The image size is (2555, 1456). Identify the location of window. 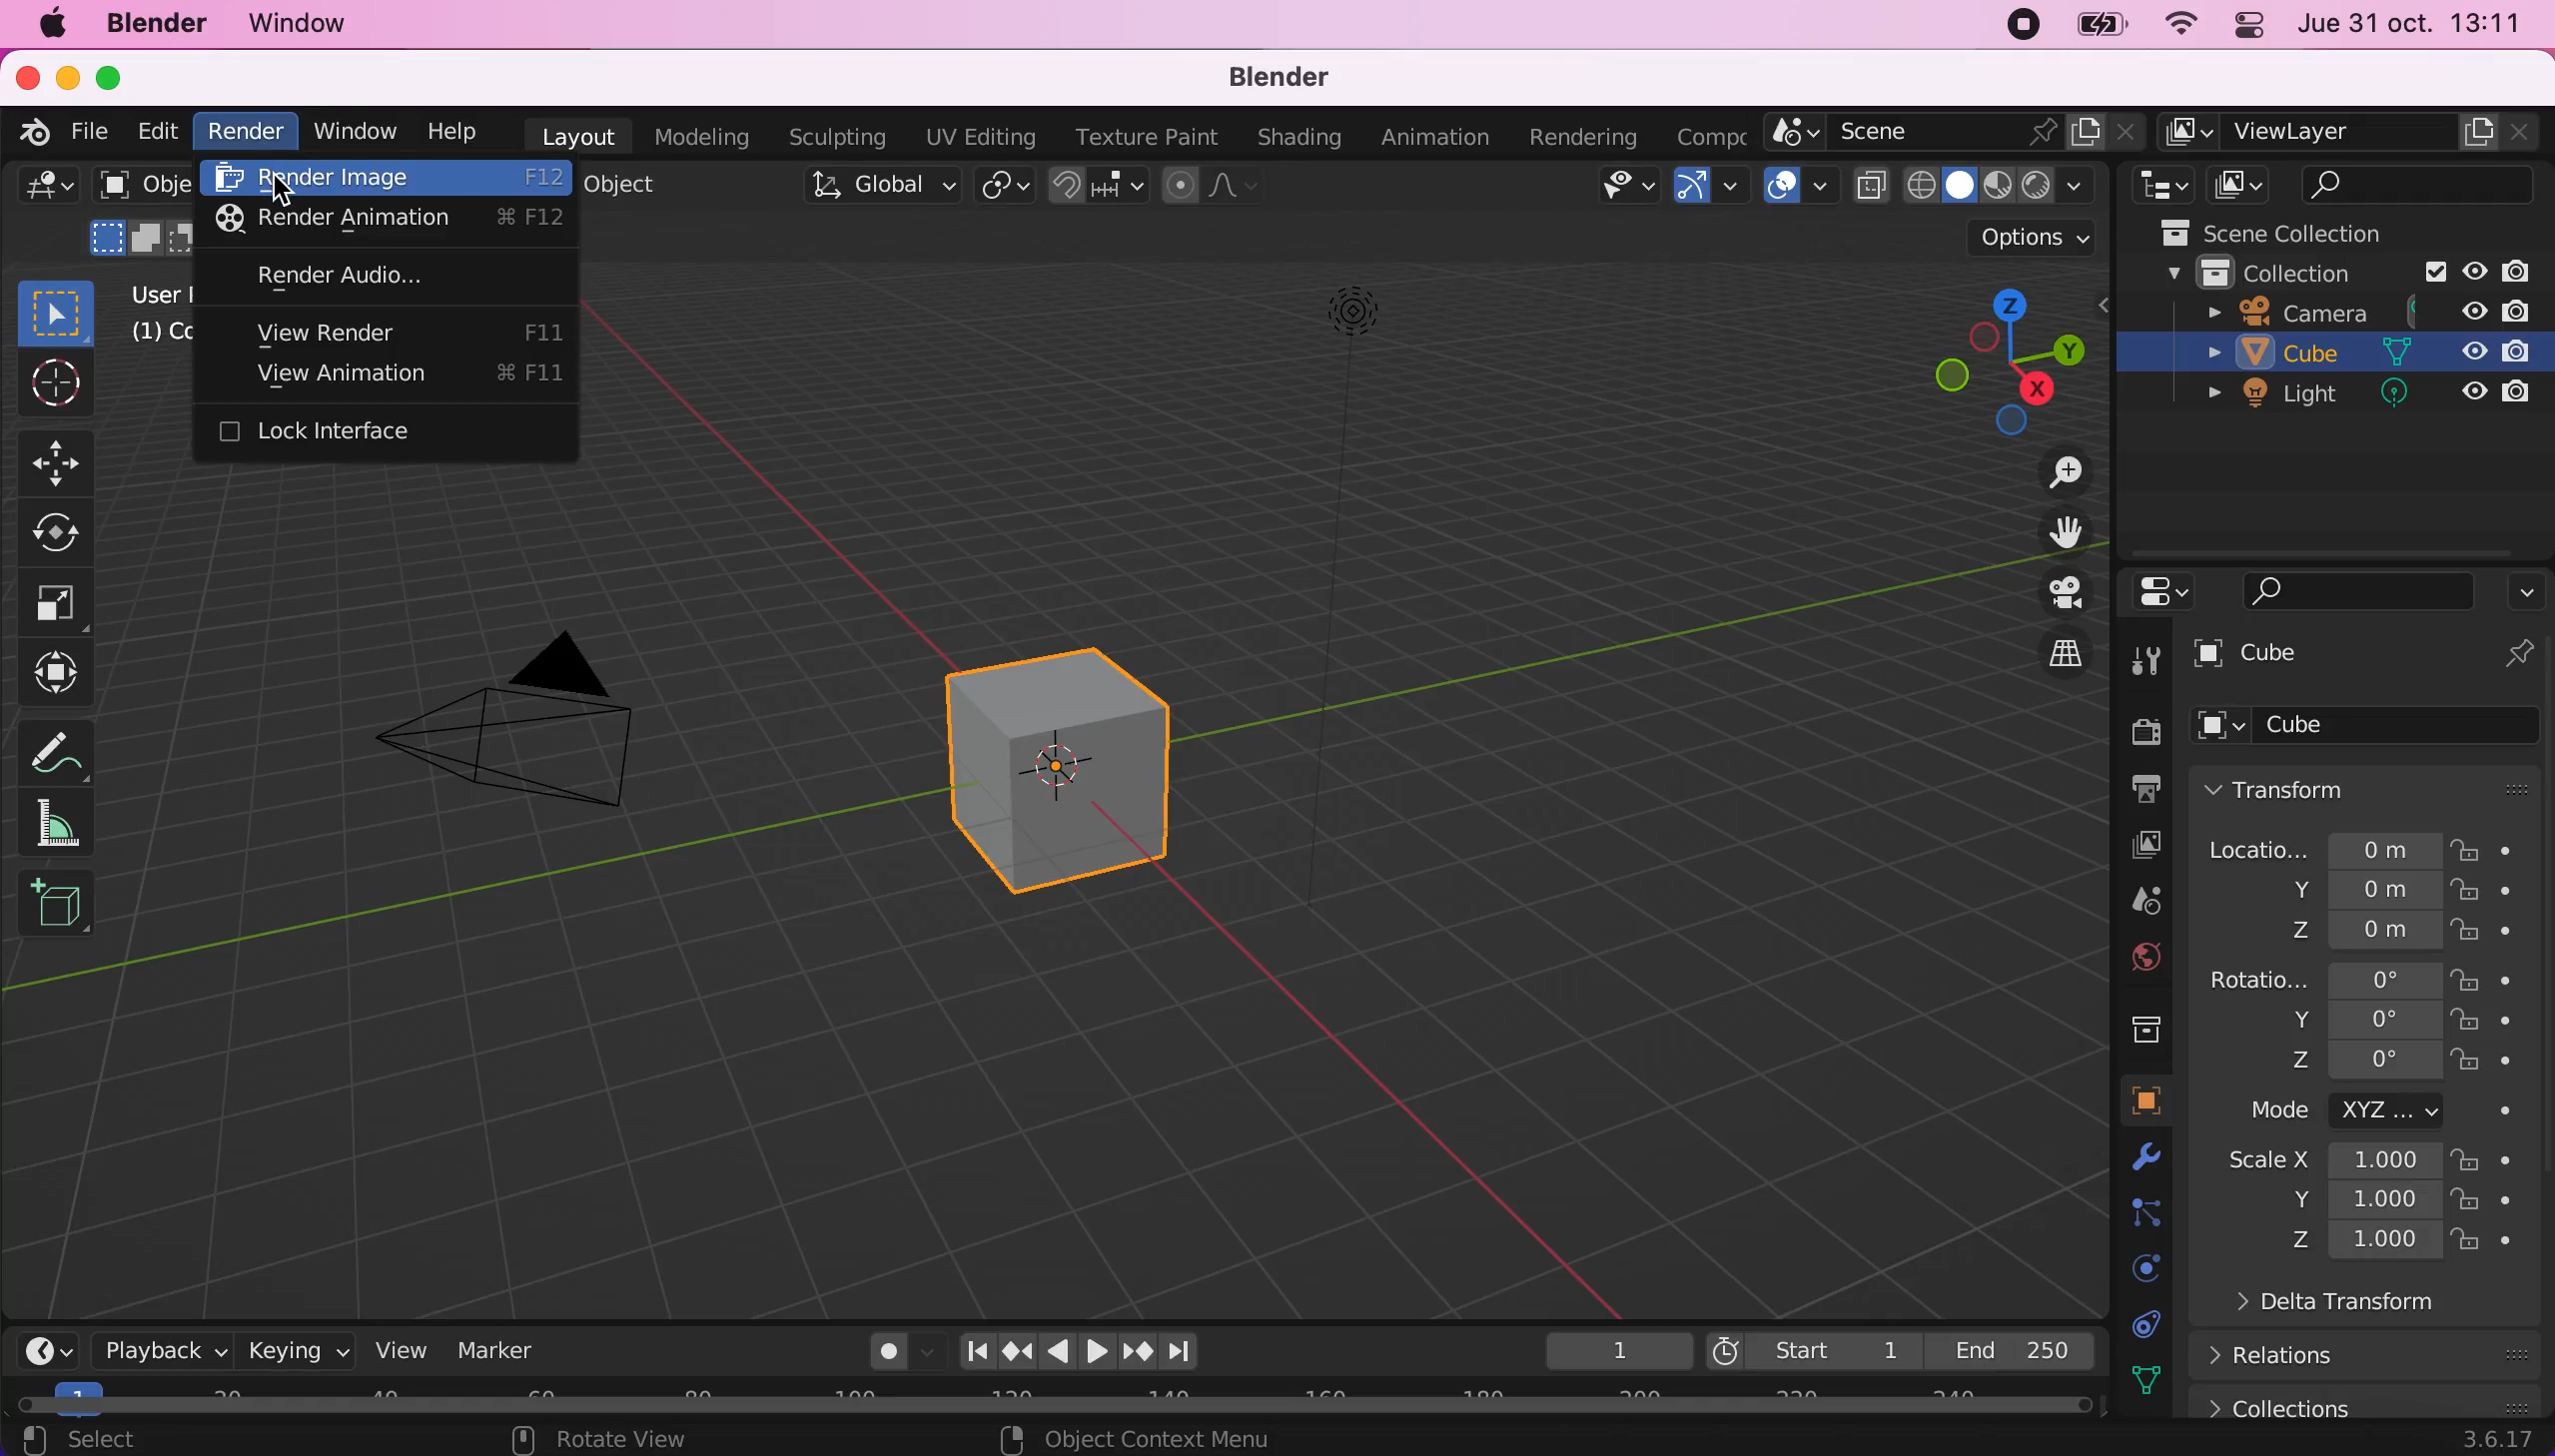
(361, 130).